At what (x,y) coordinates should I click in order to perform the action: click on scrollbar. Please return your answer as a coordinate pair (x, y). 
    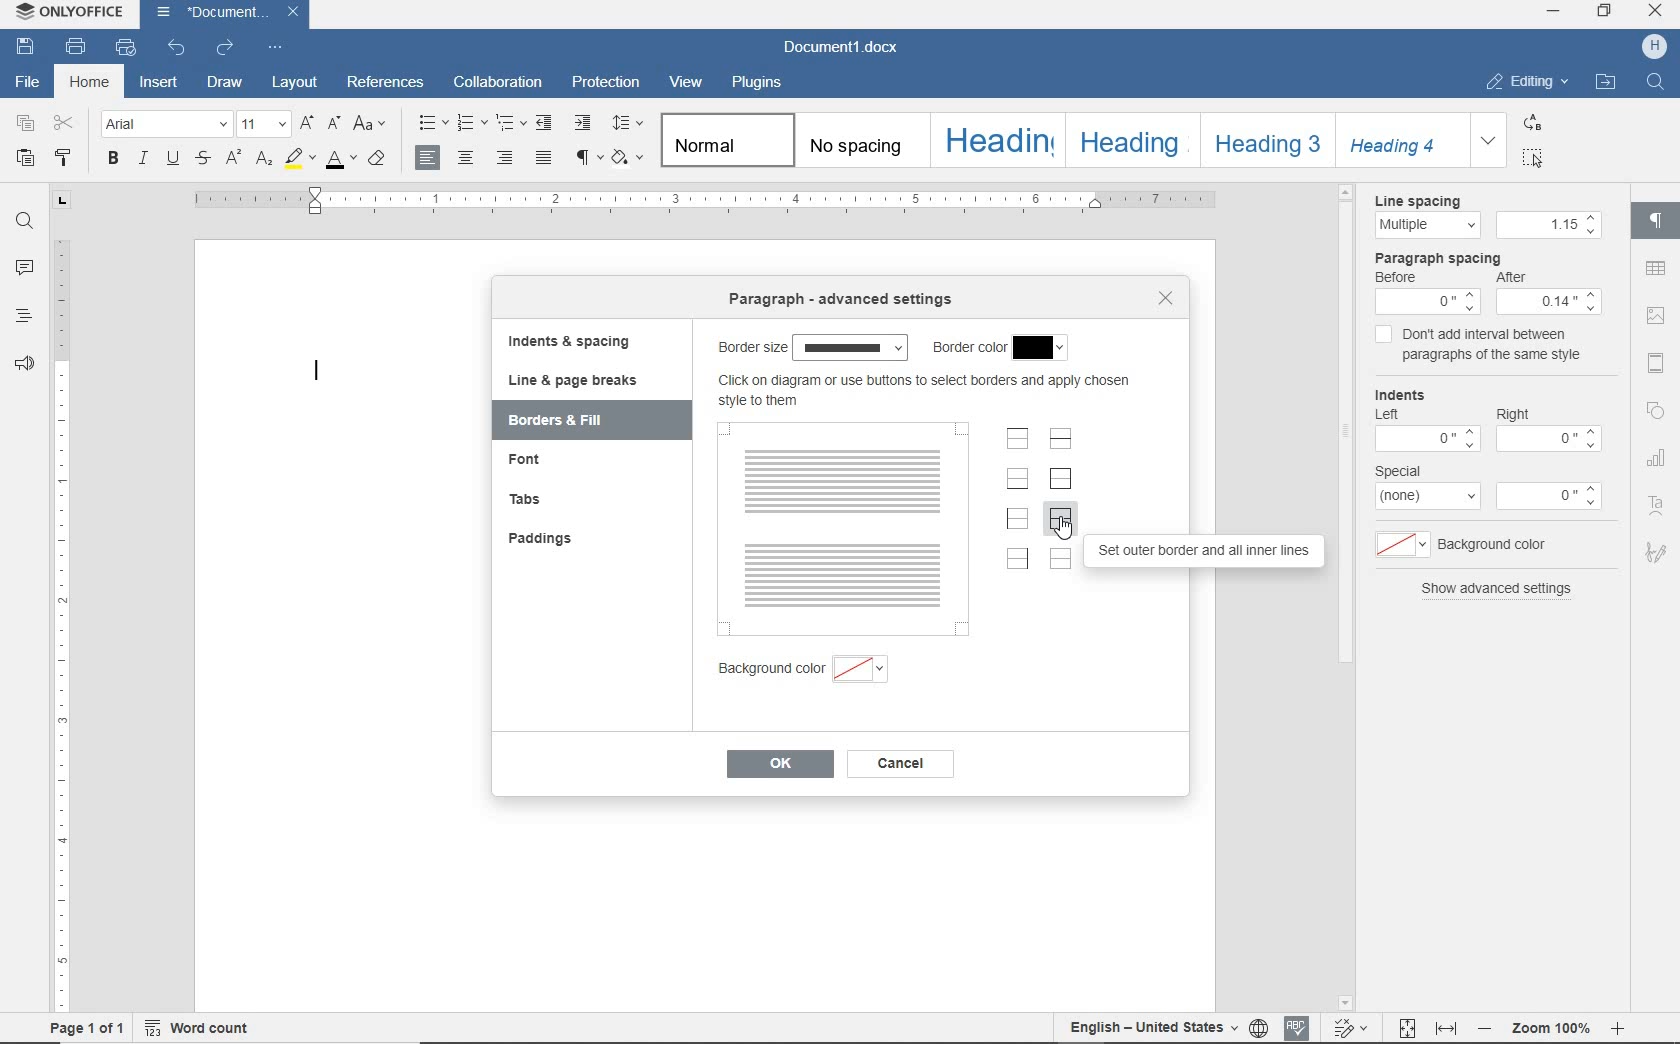
    Looking at the image, I should click on (1340, 426).